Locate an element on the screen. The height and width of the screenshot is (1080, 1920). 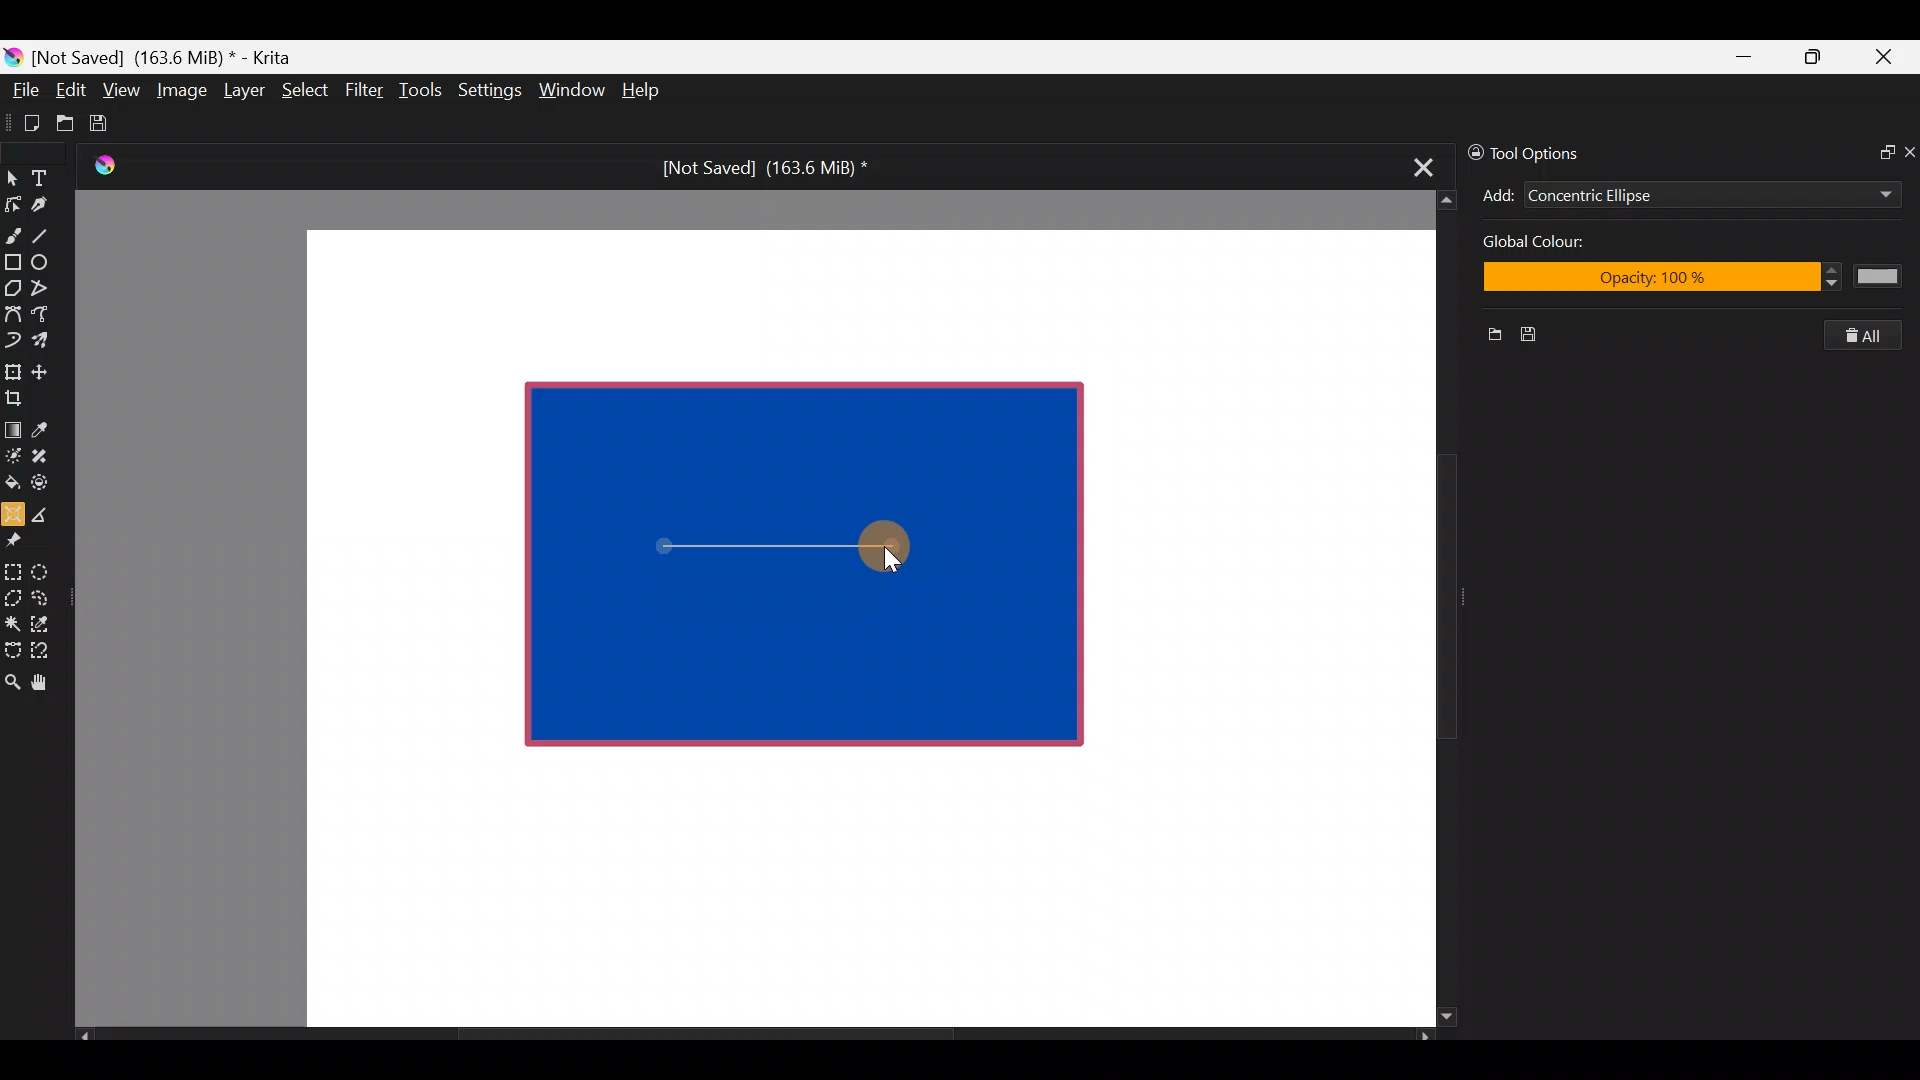
Freehand selection tool is located at coordinates (44, 596).